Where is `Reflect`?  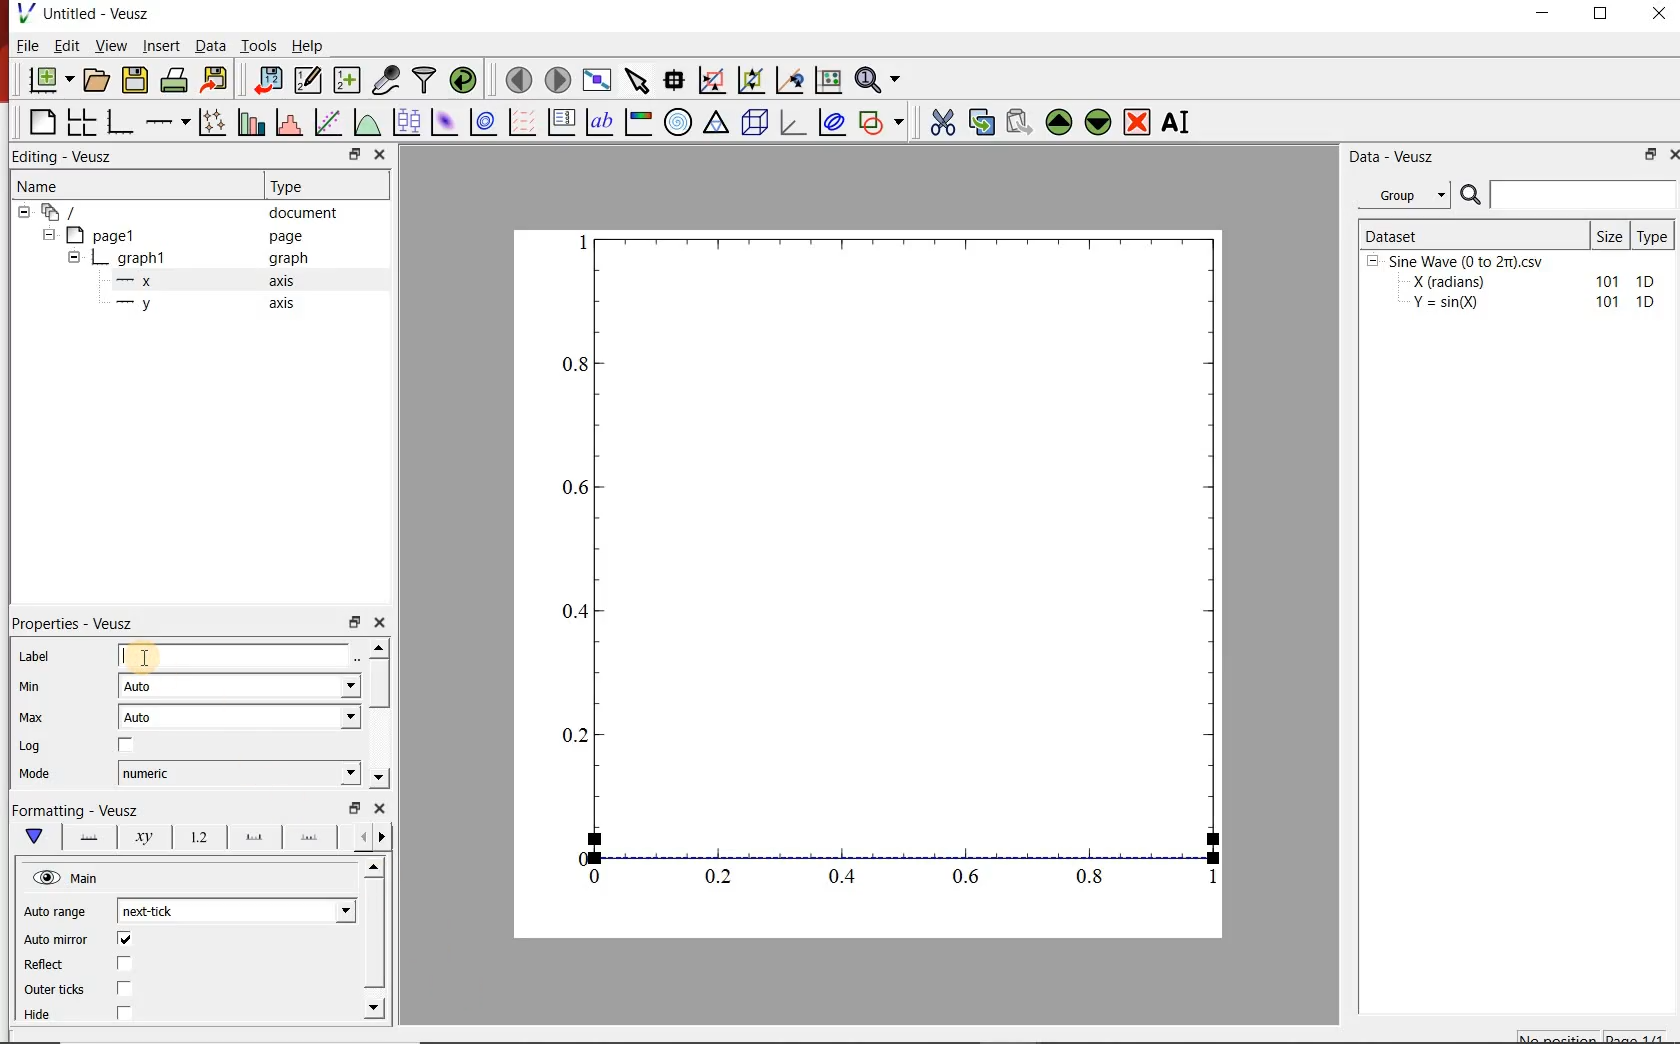 Reflect is located at coordinates (46, 965).